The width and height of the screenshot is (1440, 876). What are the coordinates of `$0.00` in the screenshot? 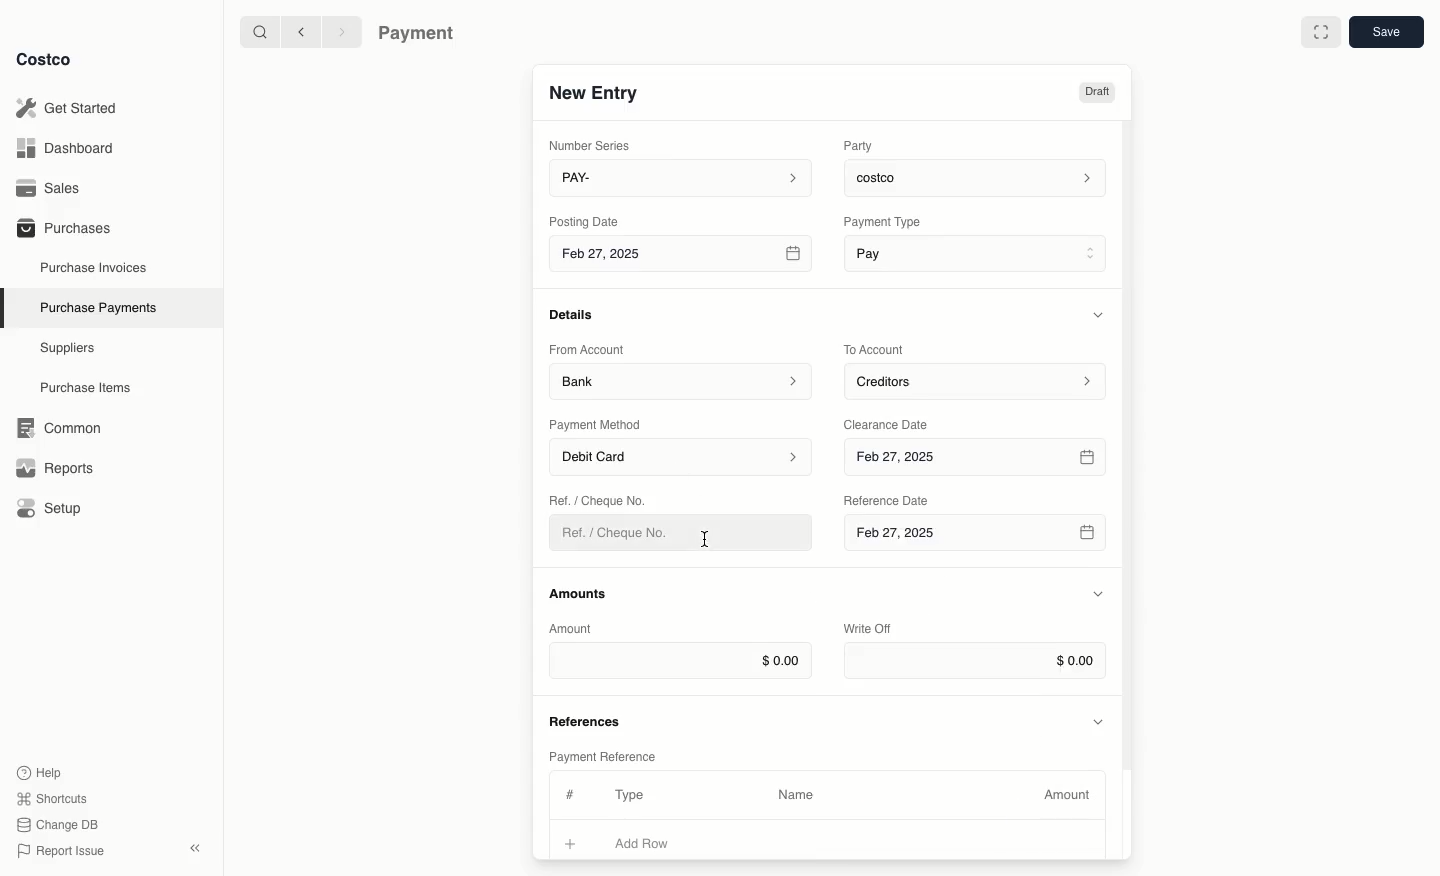 It's located at (680, 660).